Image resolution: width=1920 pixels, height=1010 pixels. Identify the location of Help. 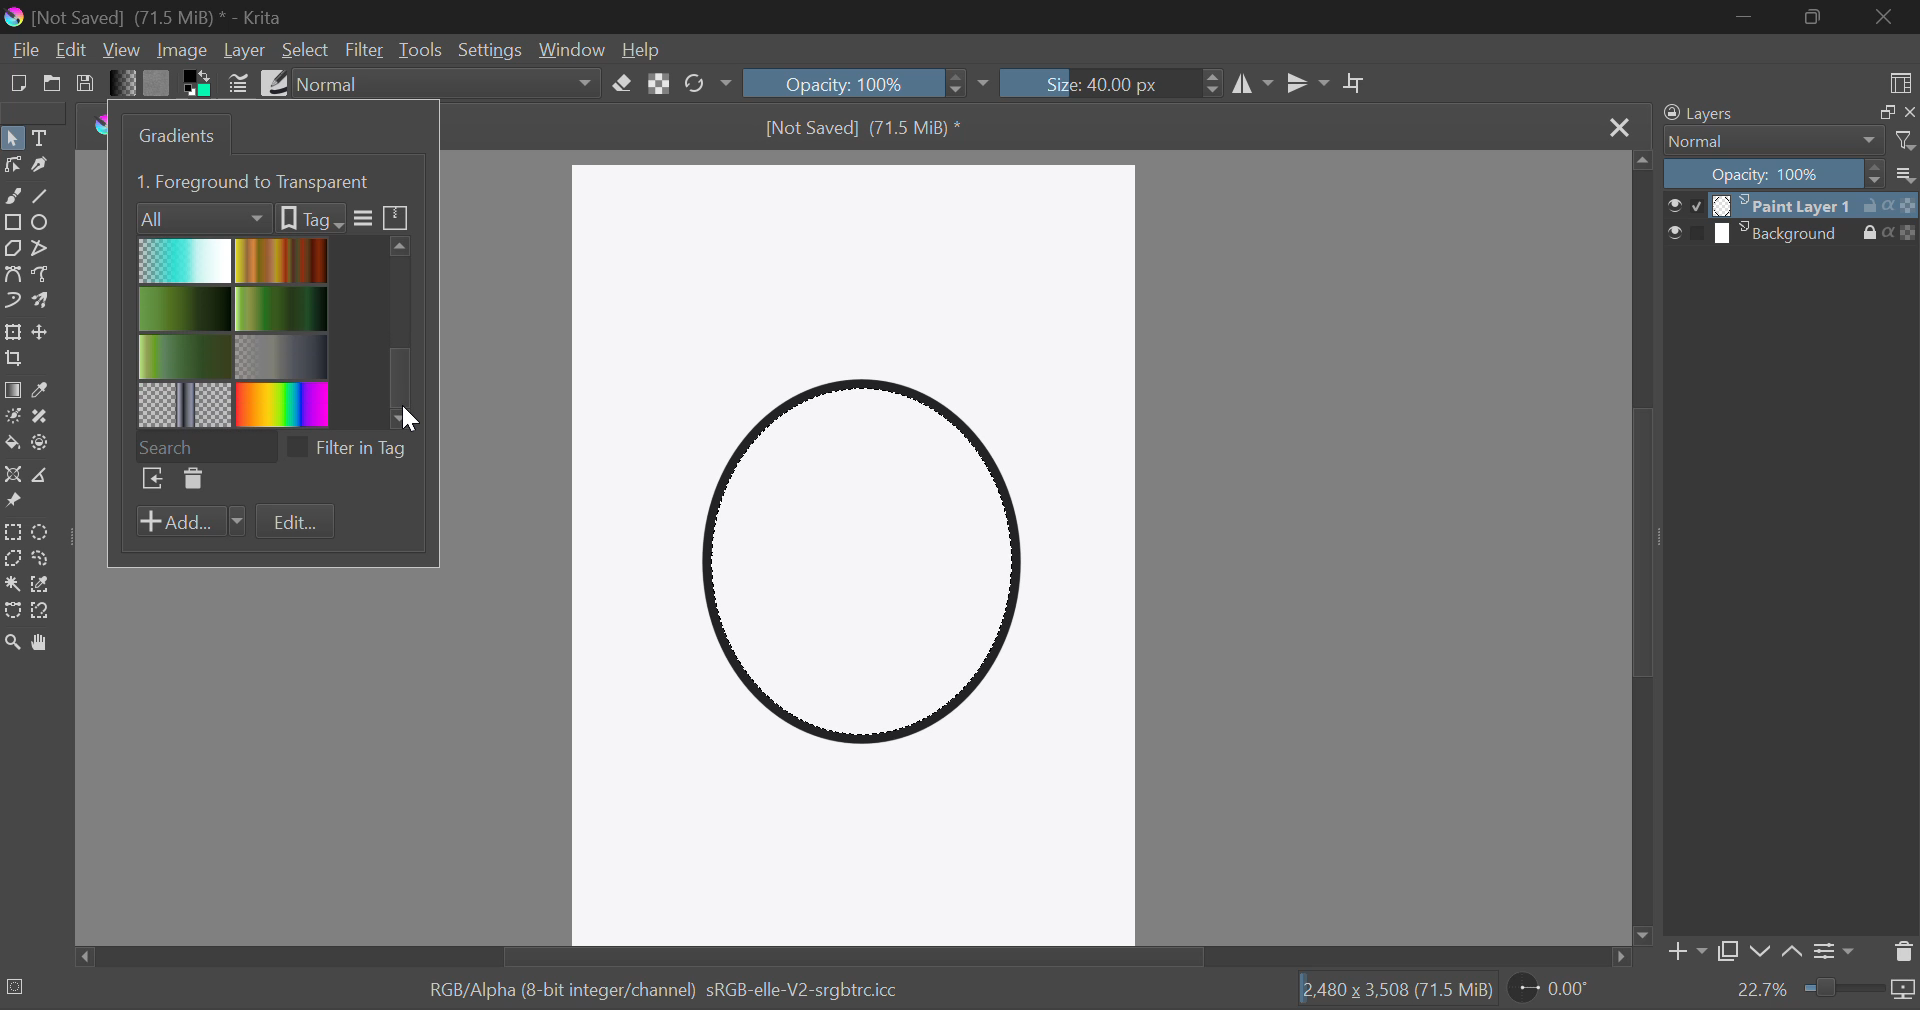
(646, 50).